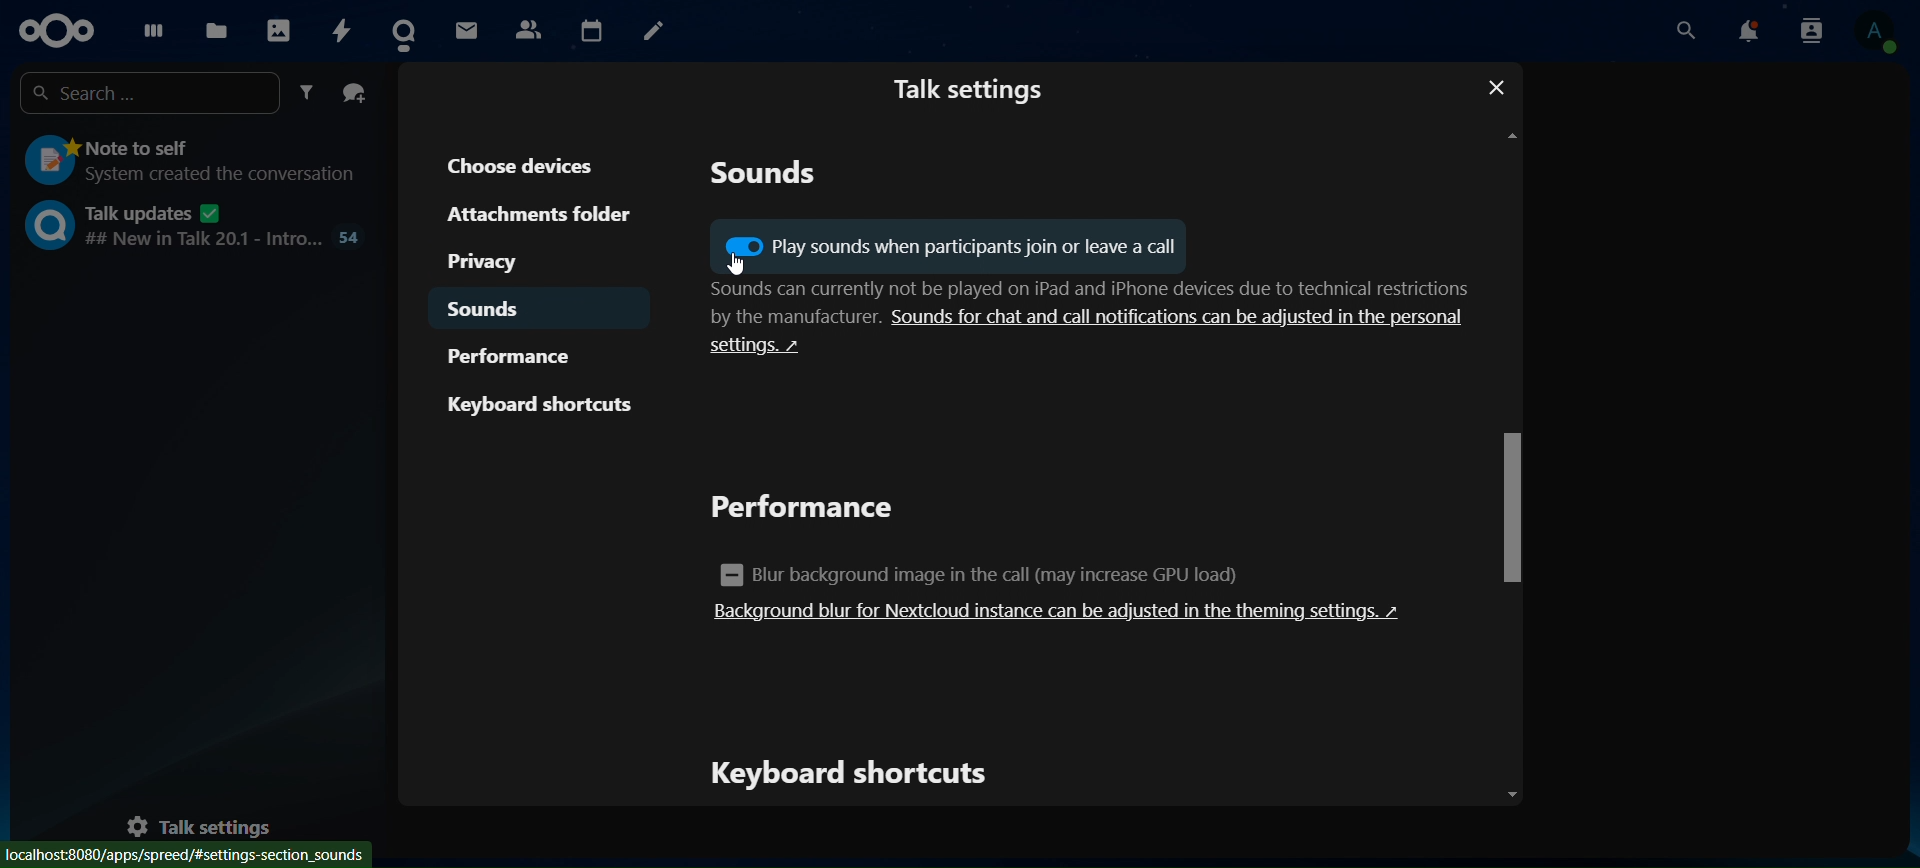  Describe the element at coordinates (523, 355) in the screenshot. I see `performance` at that location.